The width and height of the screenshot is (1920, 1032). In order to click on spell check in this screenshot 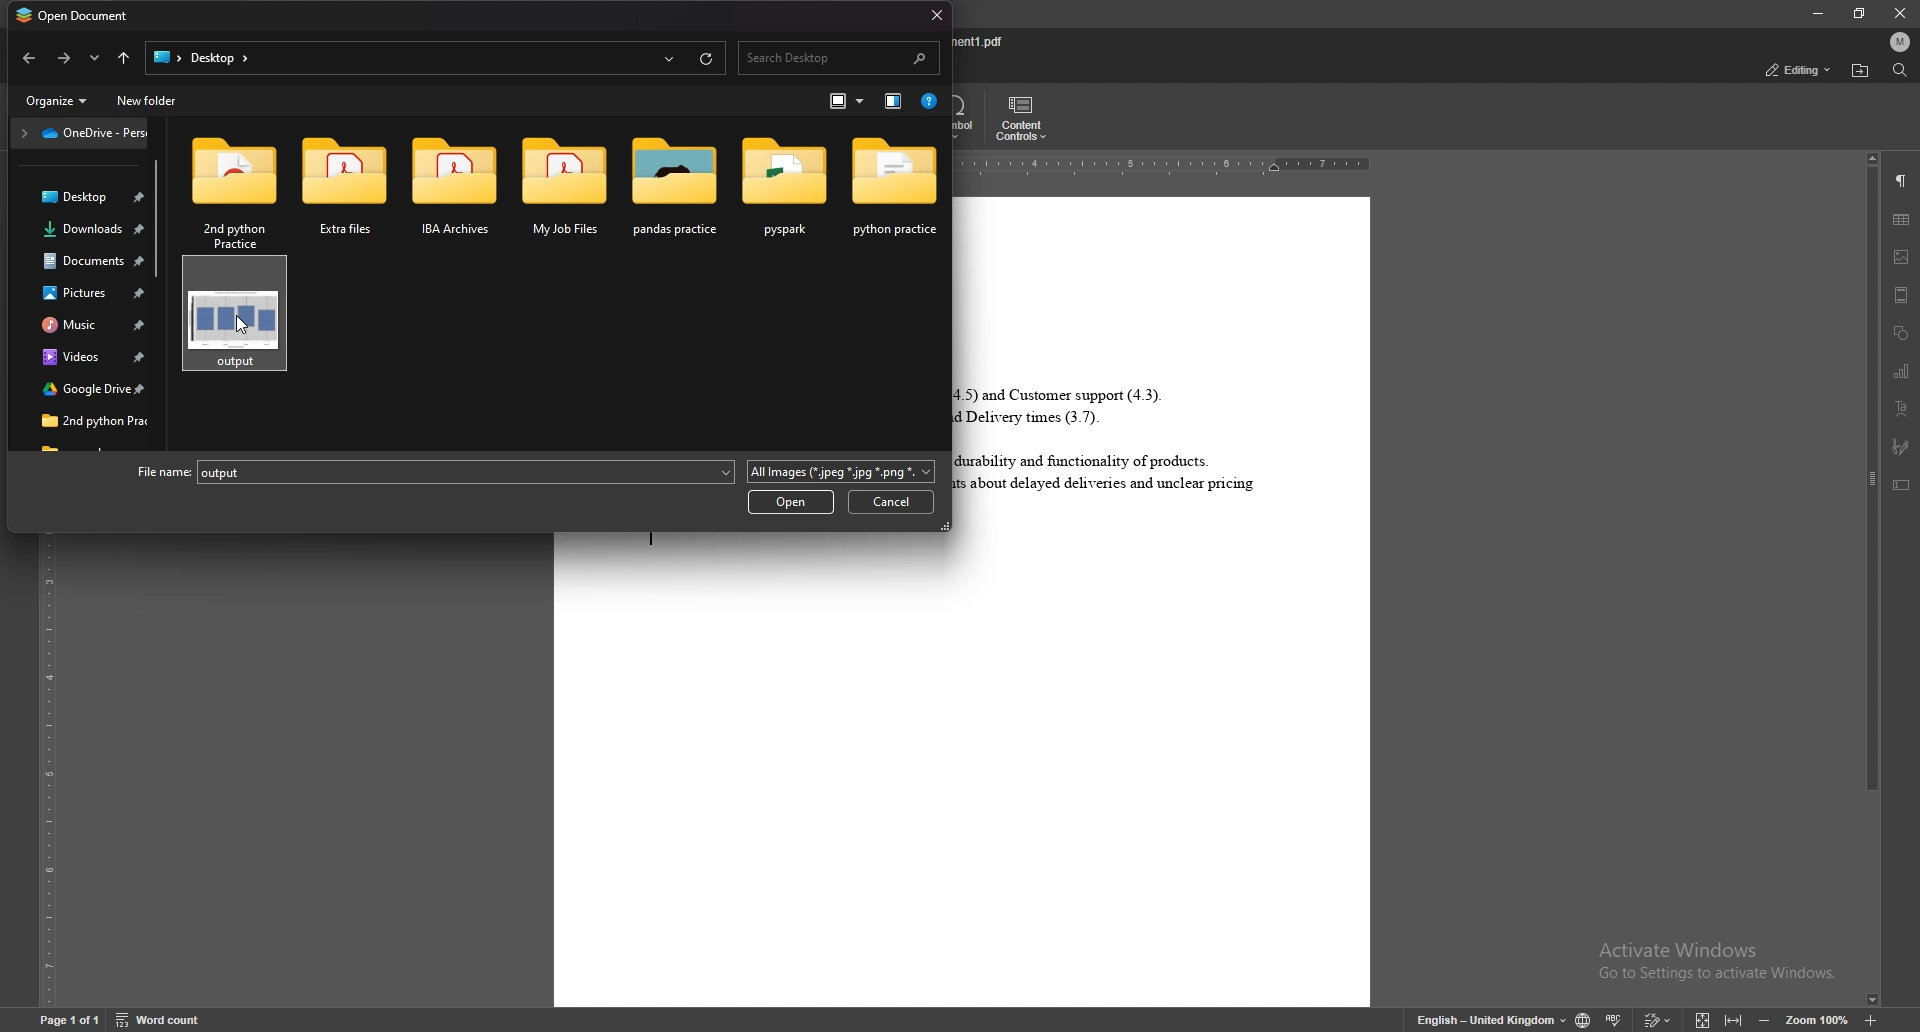, I will do `click(1615, 1020)`.